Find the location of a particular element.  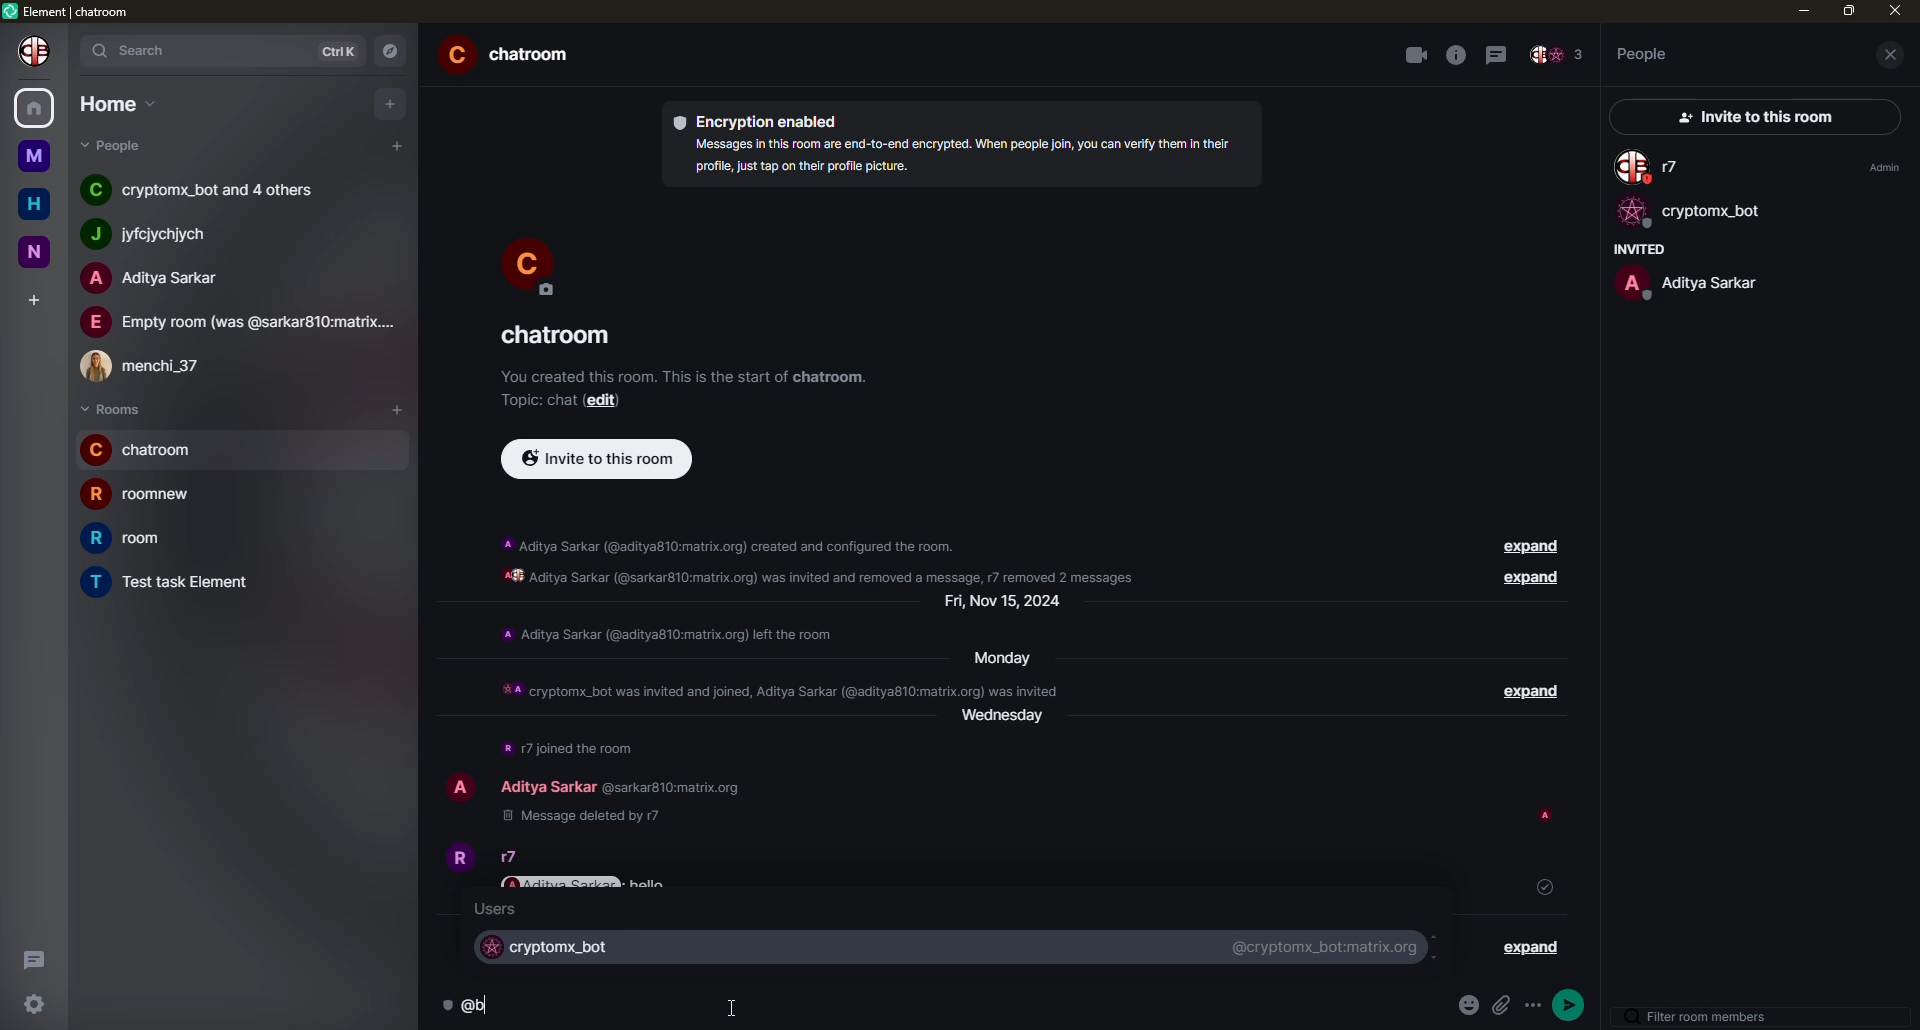

seen is located at coordinates (1549, 817).